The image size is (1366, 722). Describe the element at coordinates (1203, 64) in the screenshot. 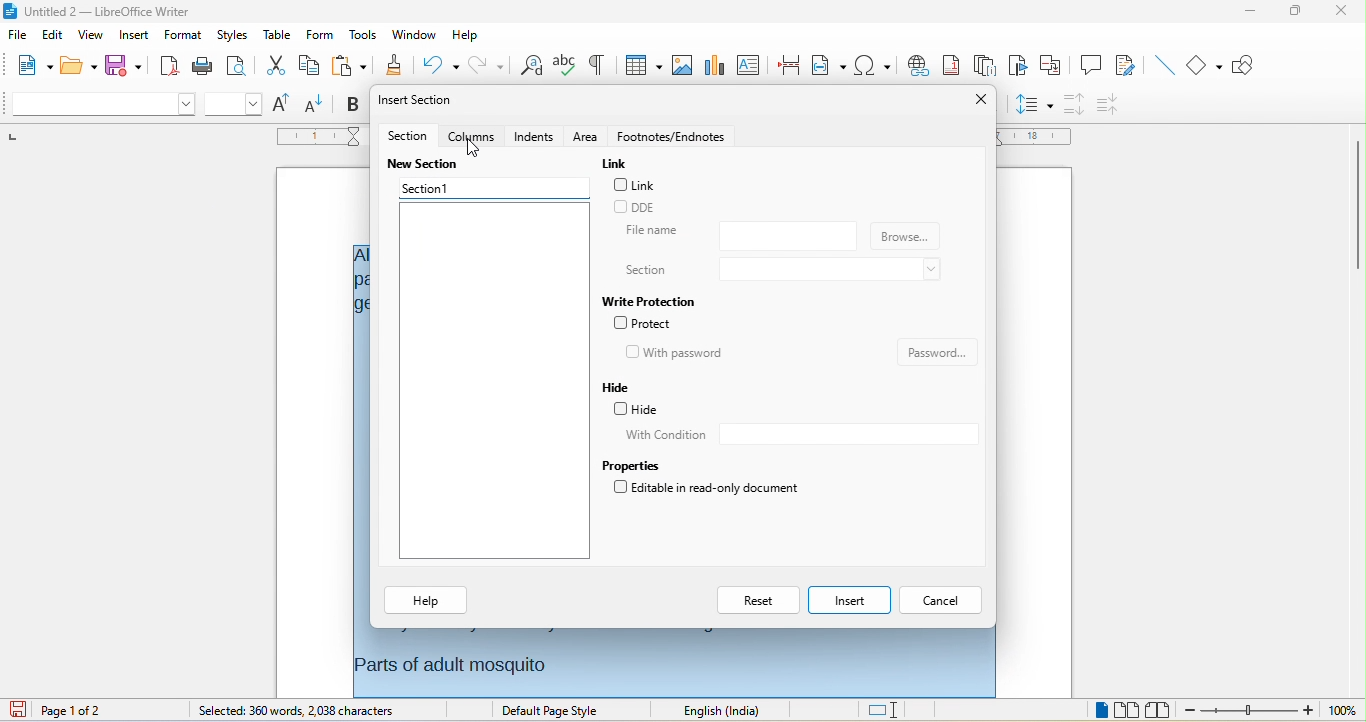

I see `basic shape` at that location.